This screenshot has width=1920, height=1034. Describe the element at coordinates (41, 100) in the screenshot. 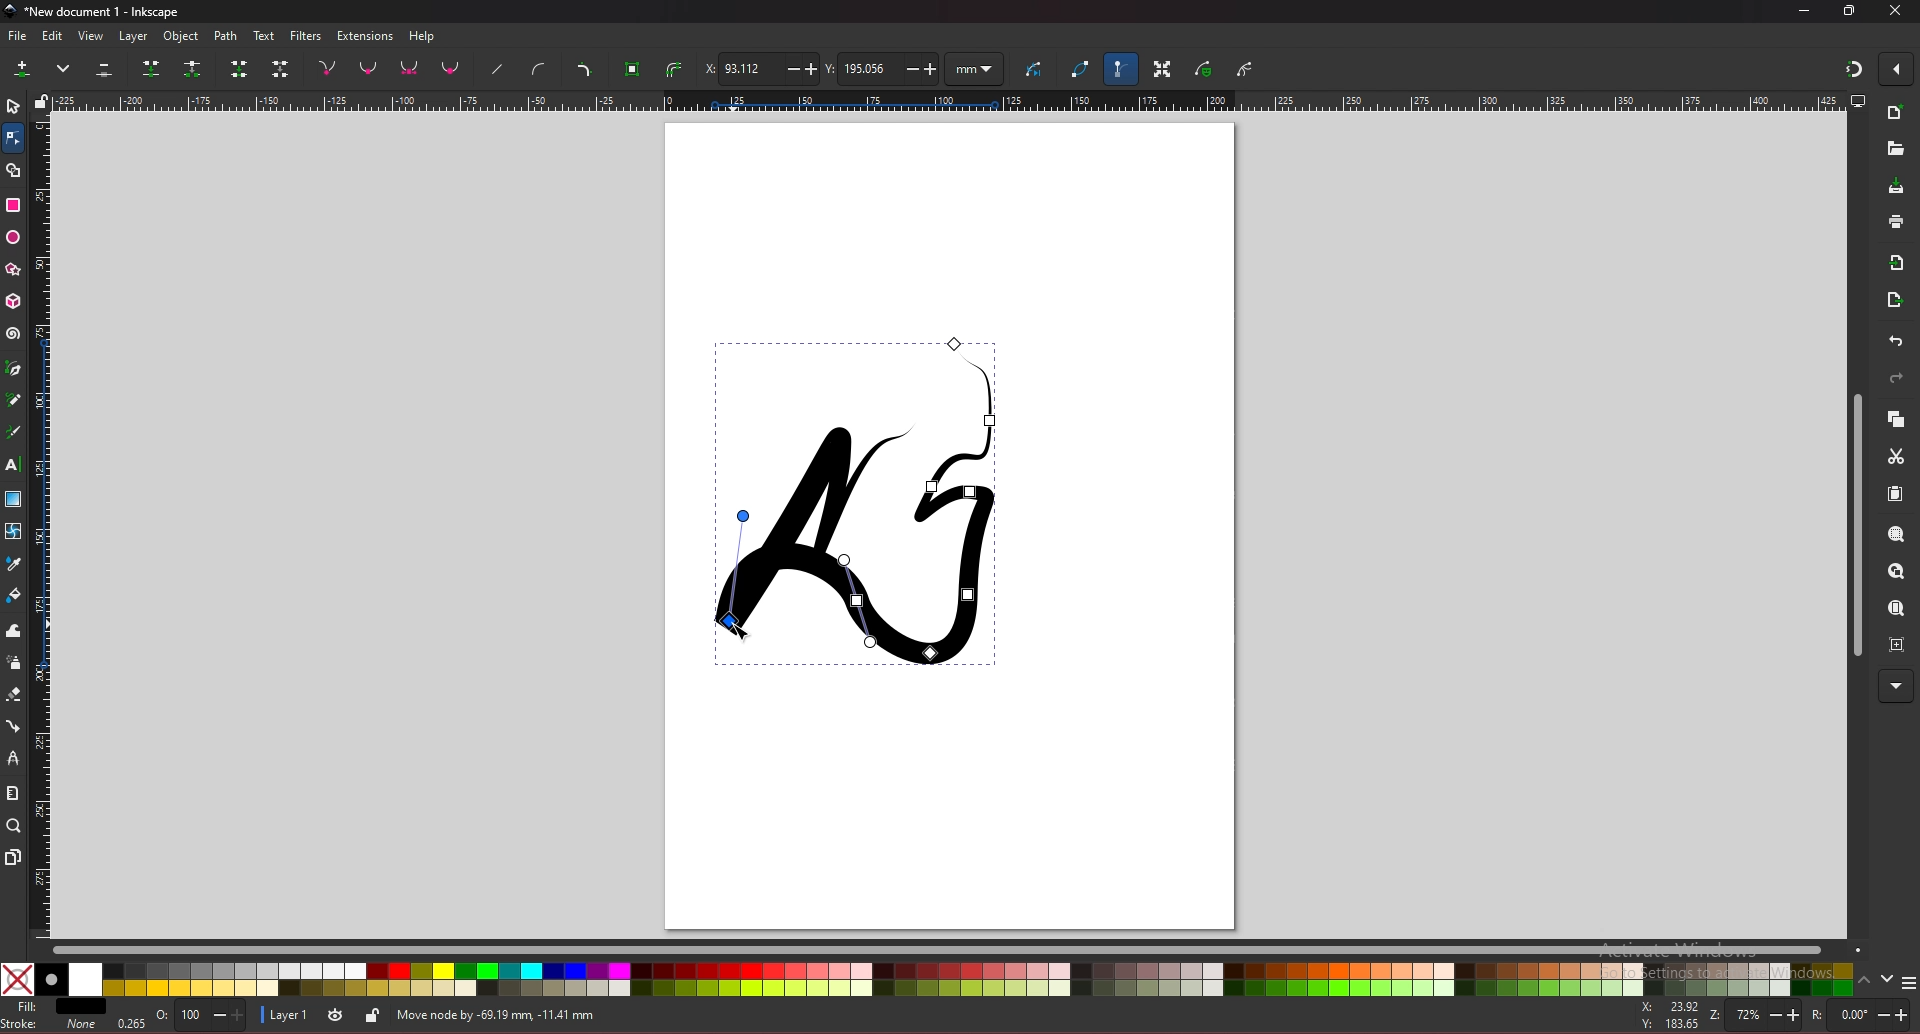

I see `lock guides` at that location.